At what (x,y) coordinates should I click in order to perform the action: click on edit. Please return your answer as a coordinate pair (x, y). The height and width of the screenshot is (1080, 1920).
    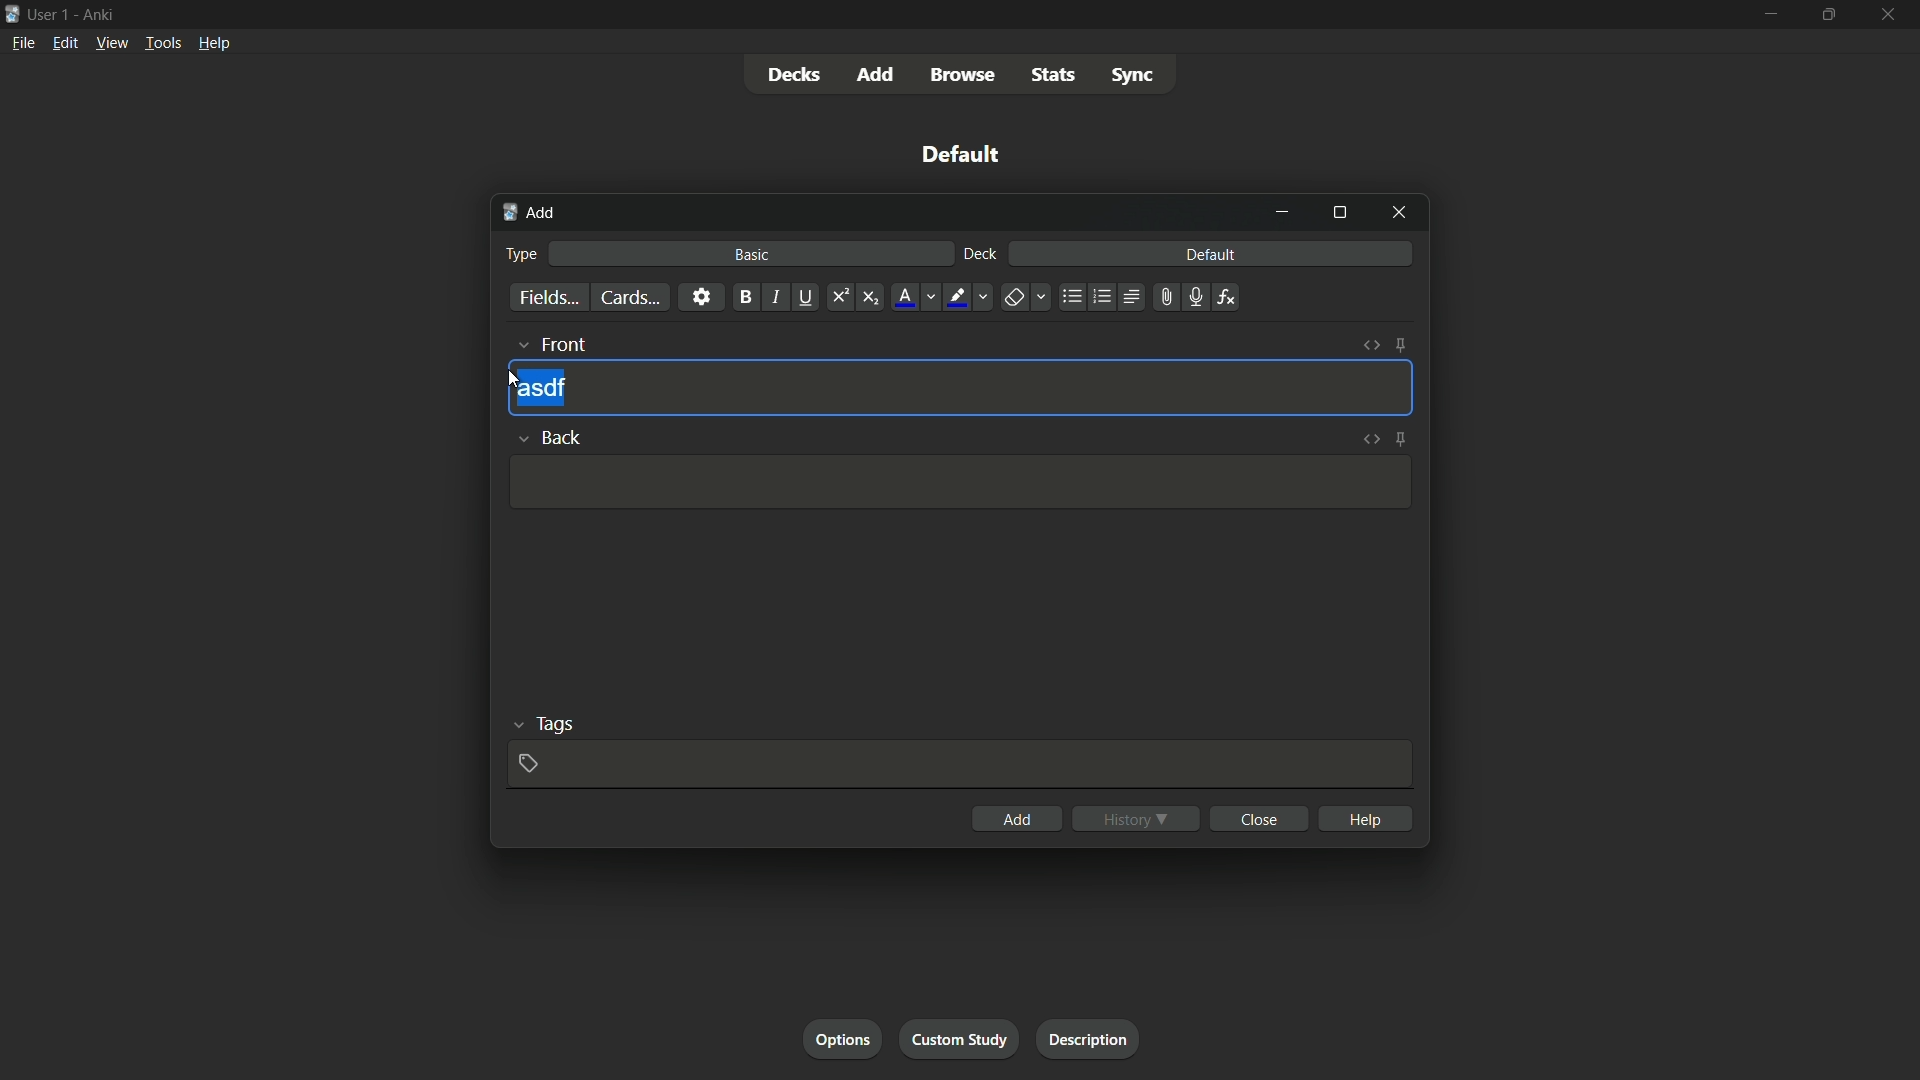
    Looking at the image, I should click on (64, 44).